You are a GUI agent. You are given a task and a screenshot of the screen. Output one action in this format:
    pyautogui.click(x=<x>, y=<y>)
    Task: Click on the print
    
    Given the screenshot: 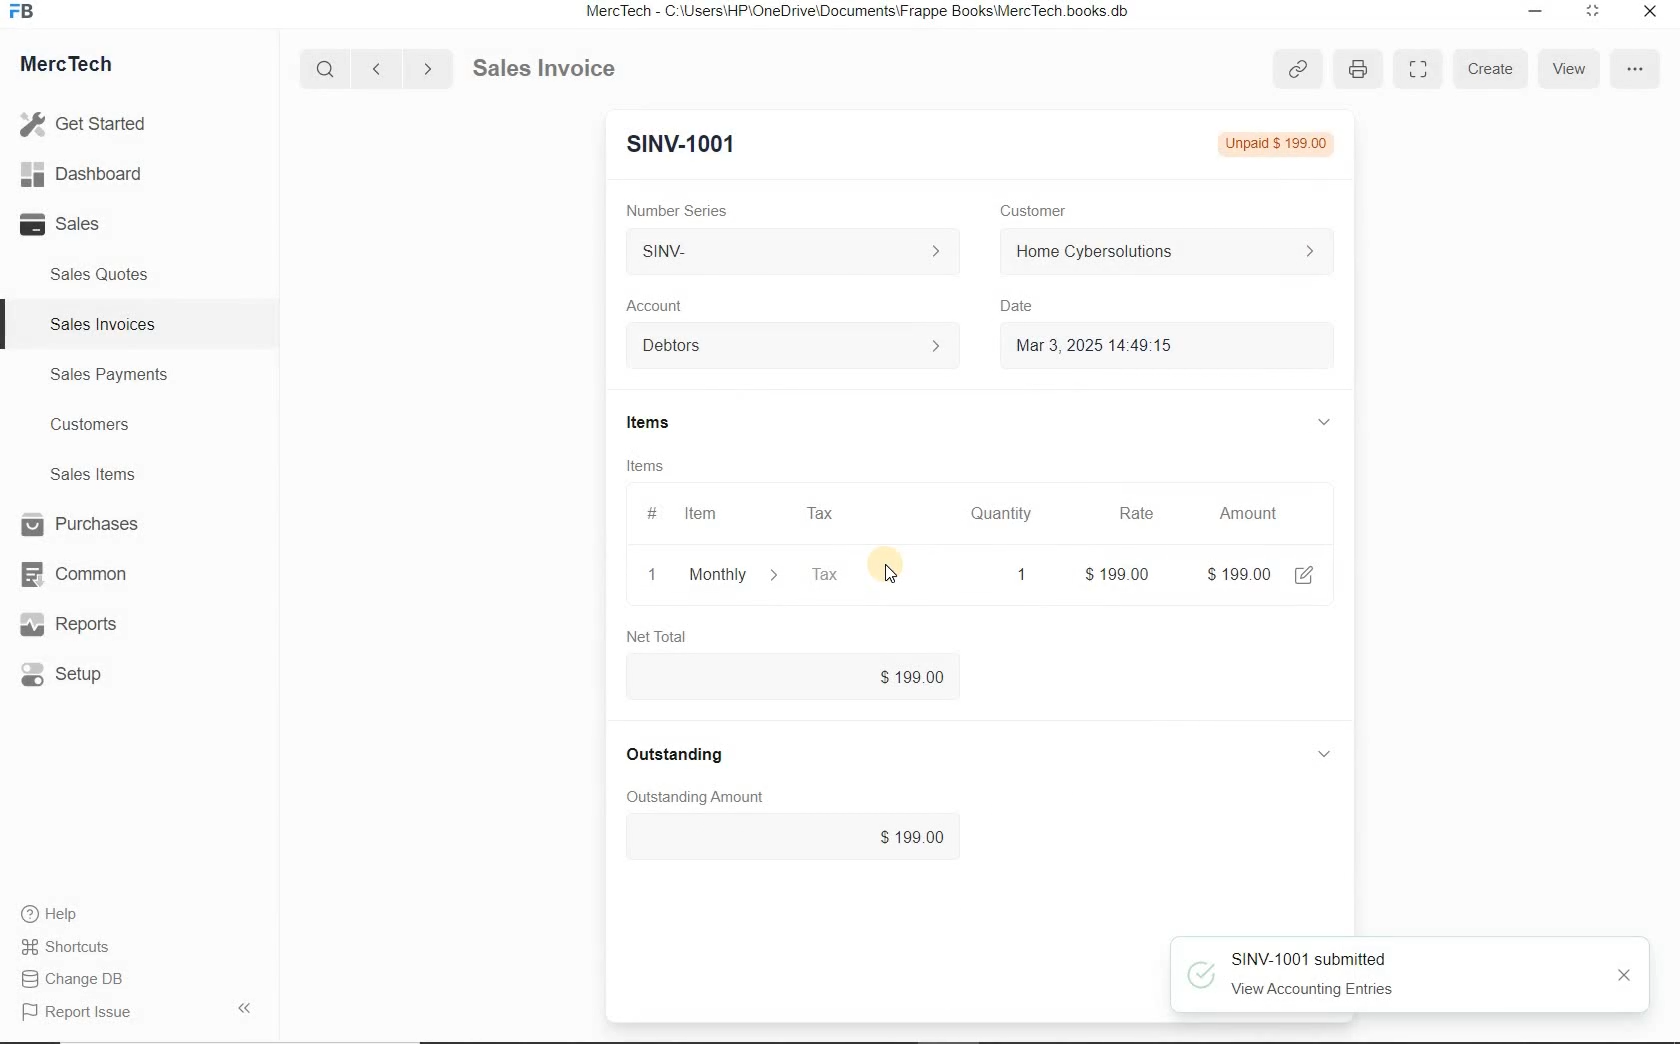 What is the action you would take?
    pyautogui.click(x=1360, y=68)
    